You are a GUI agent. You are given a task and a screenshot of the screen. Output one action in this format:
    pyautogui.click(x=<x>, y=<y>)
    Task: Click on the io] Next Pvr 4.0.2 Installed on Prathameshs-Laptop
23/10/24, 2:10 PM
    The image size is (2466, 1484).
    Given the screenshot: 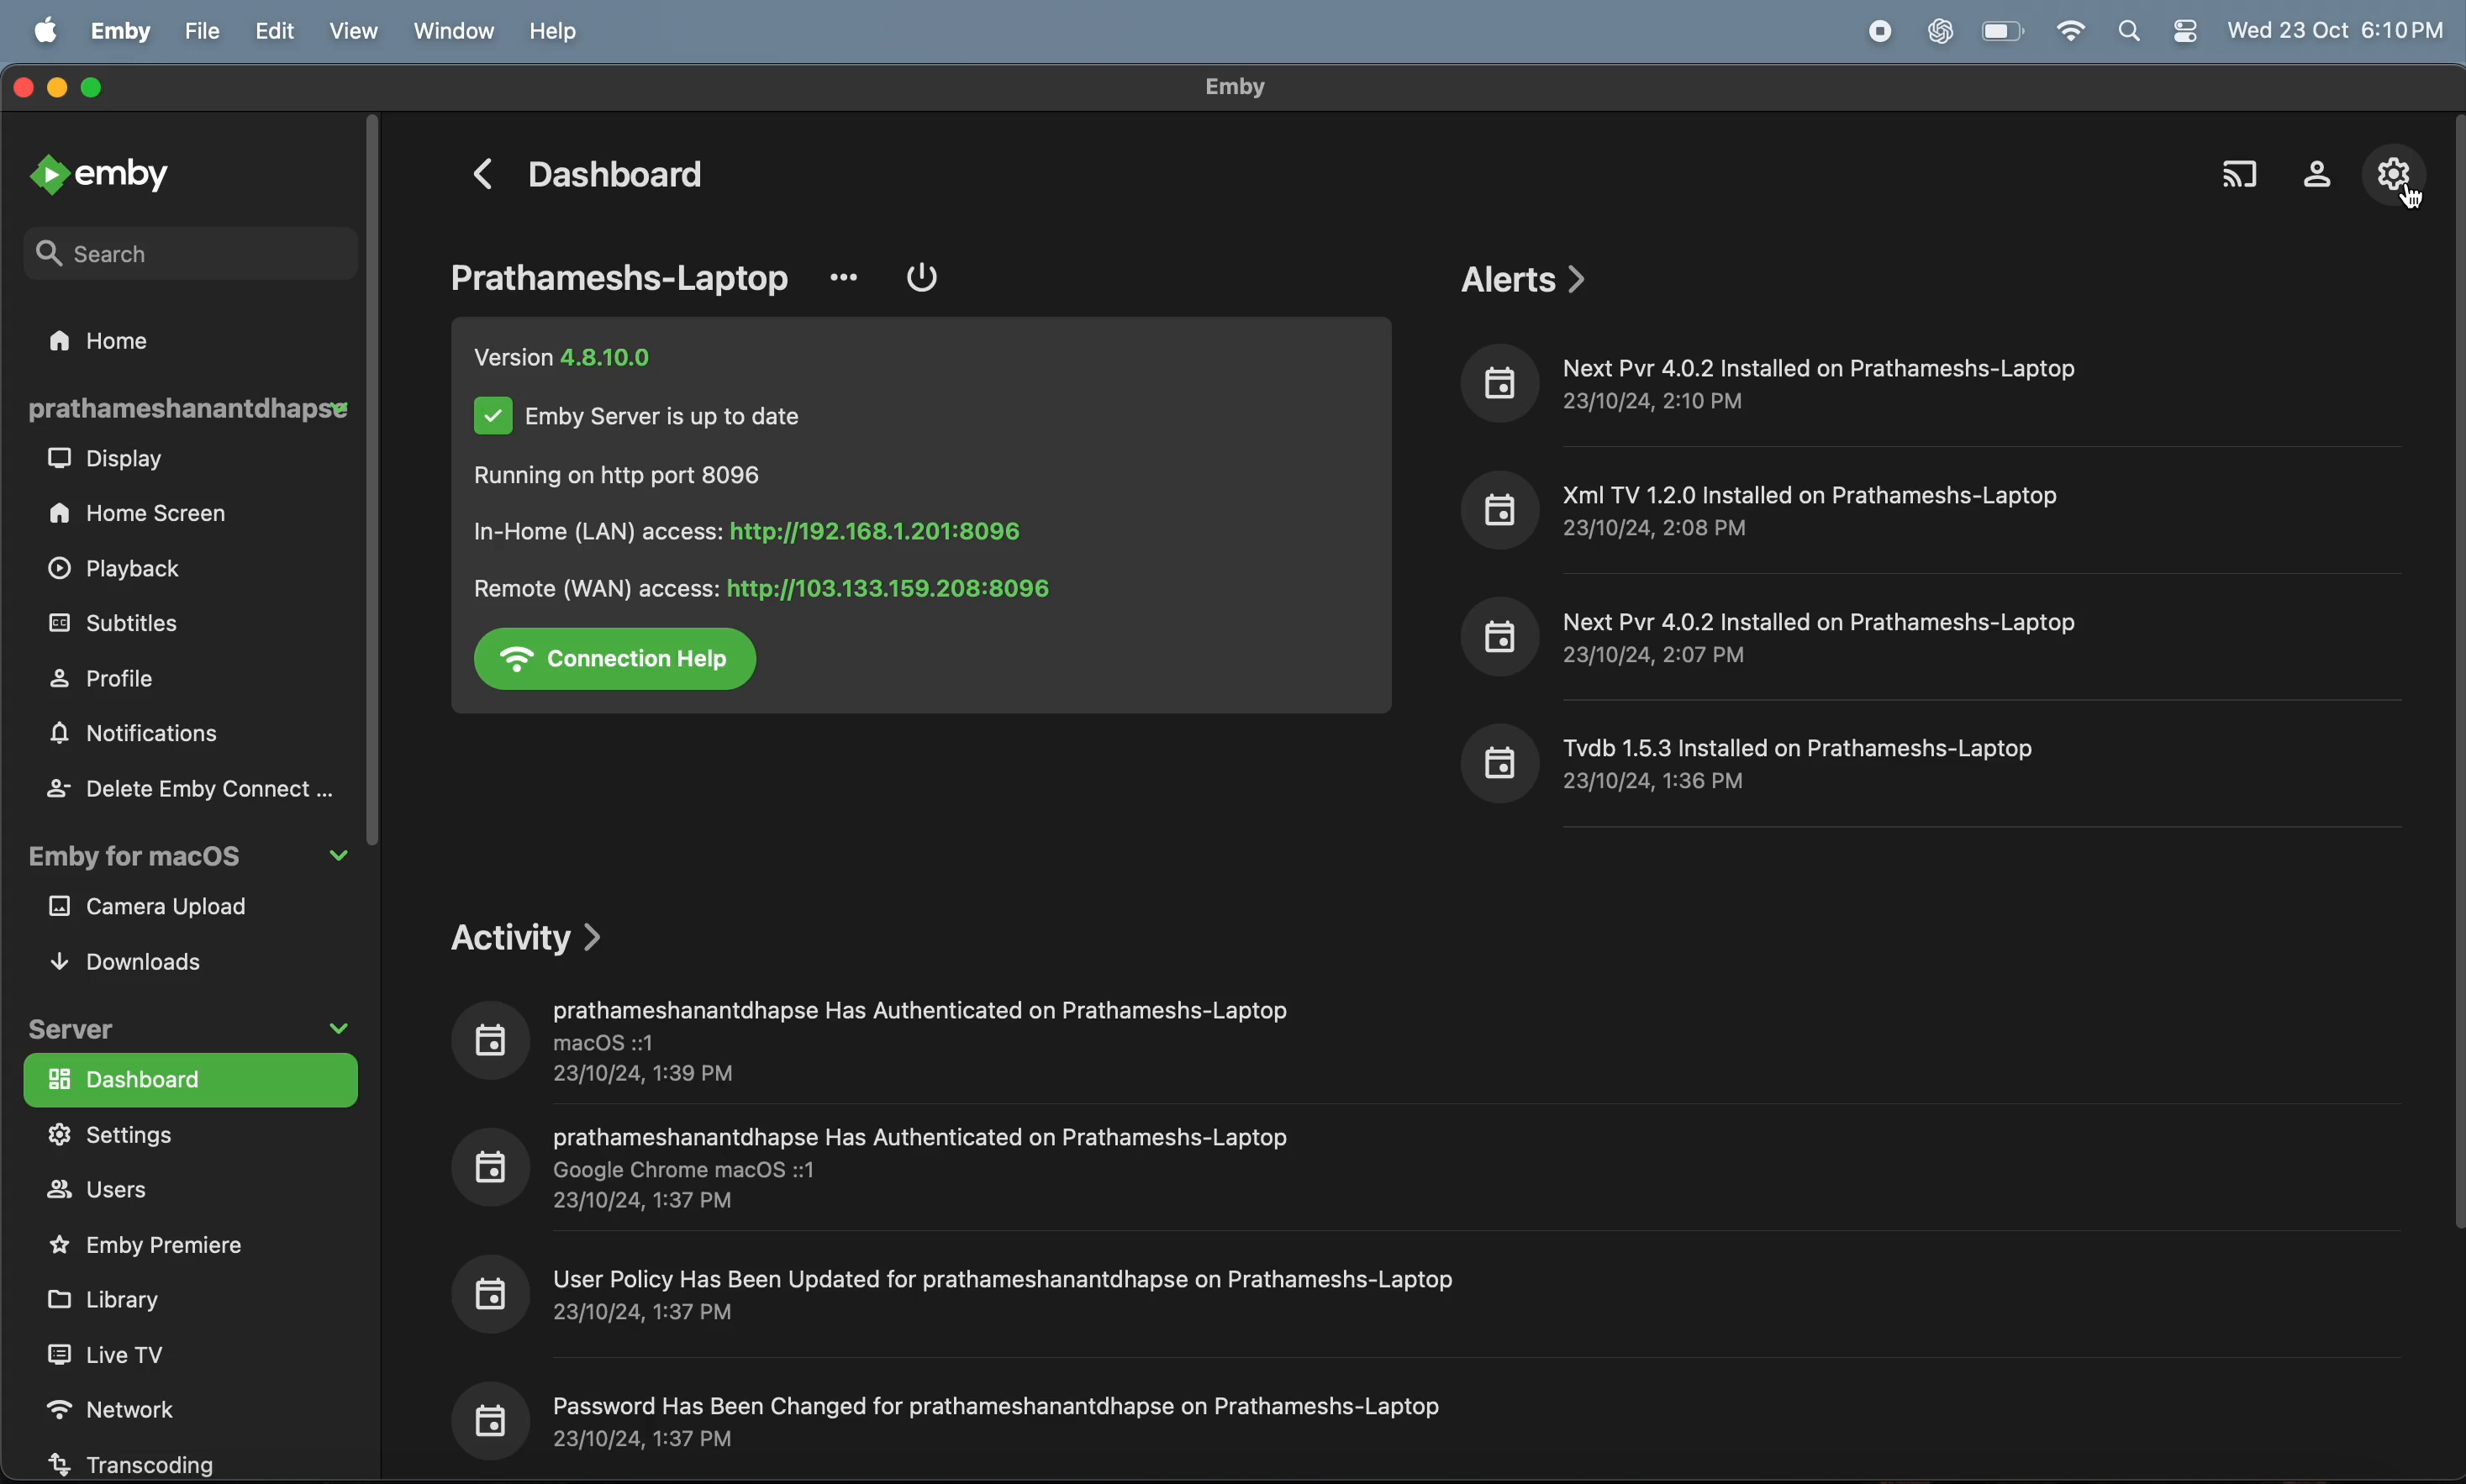 What is the action you would take?
    pyautogui.click(x=1775, y=382)
    